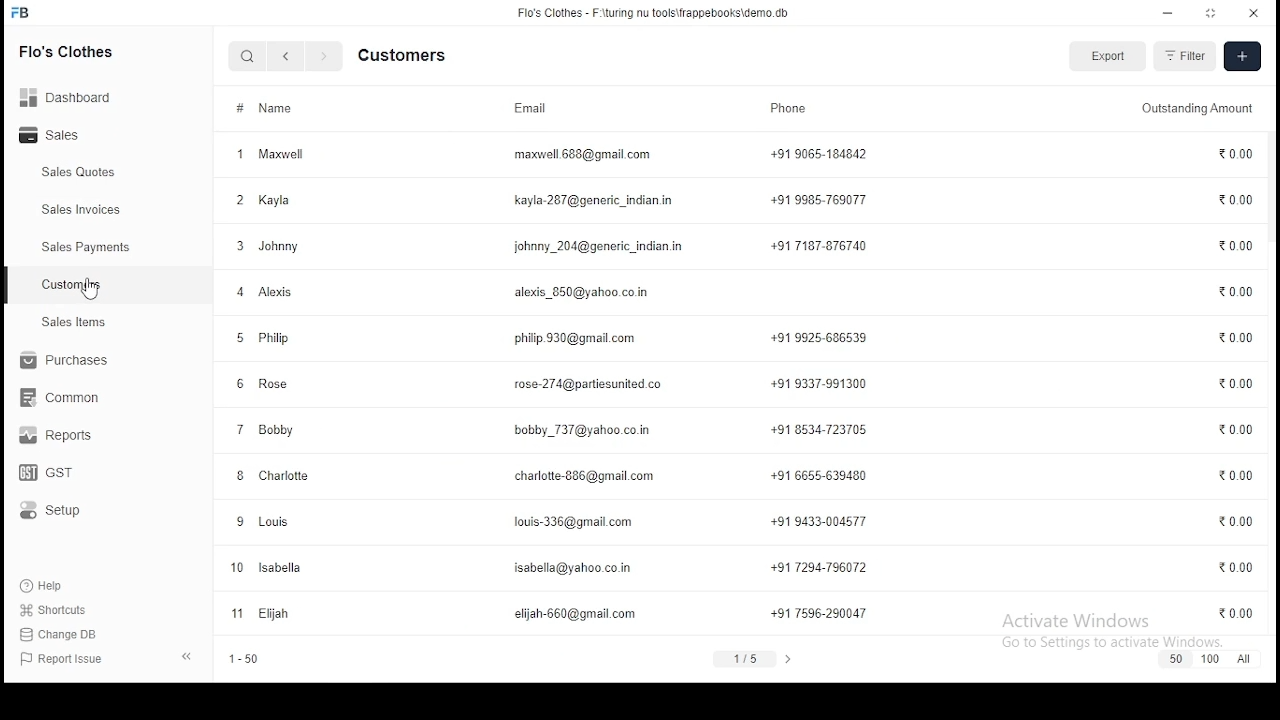 This screenshot has width=1280, height=720. I want to click on close window, so click(1257, 12).